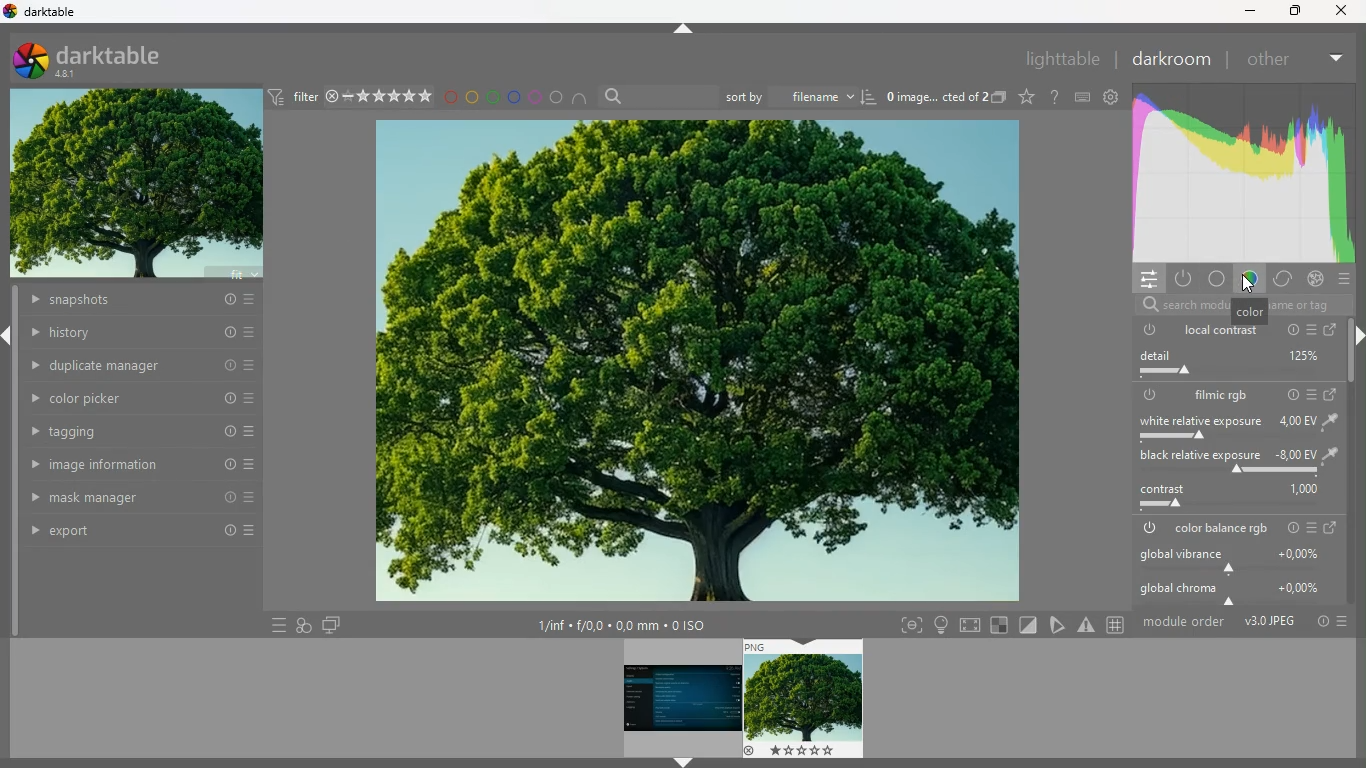 This screenshot has width=1366, height=768. What do you see at coordinates (1328, 528) in the screenshot?
I see `leave` at bounding box center [1328, 528].